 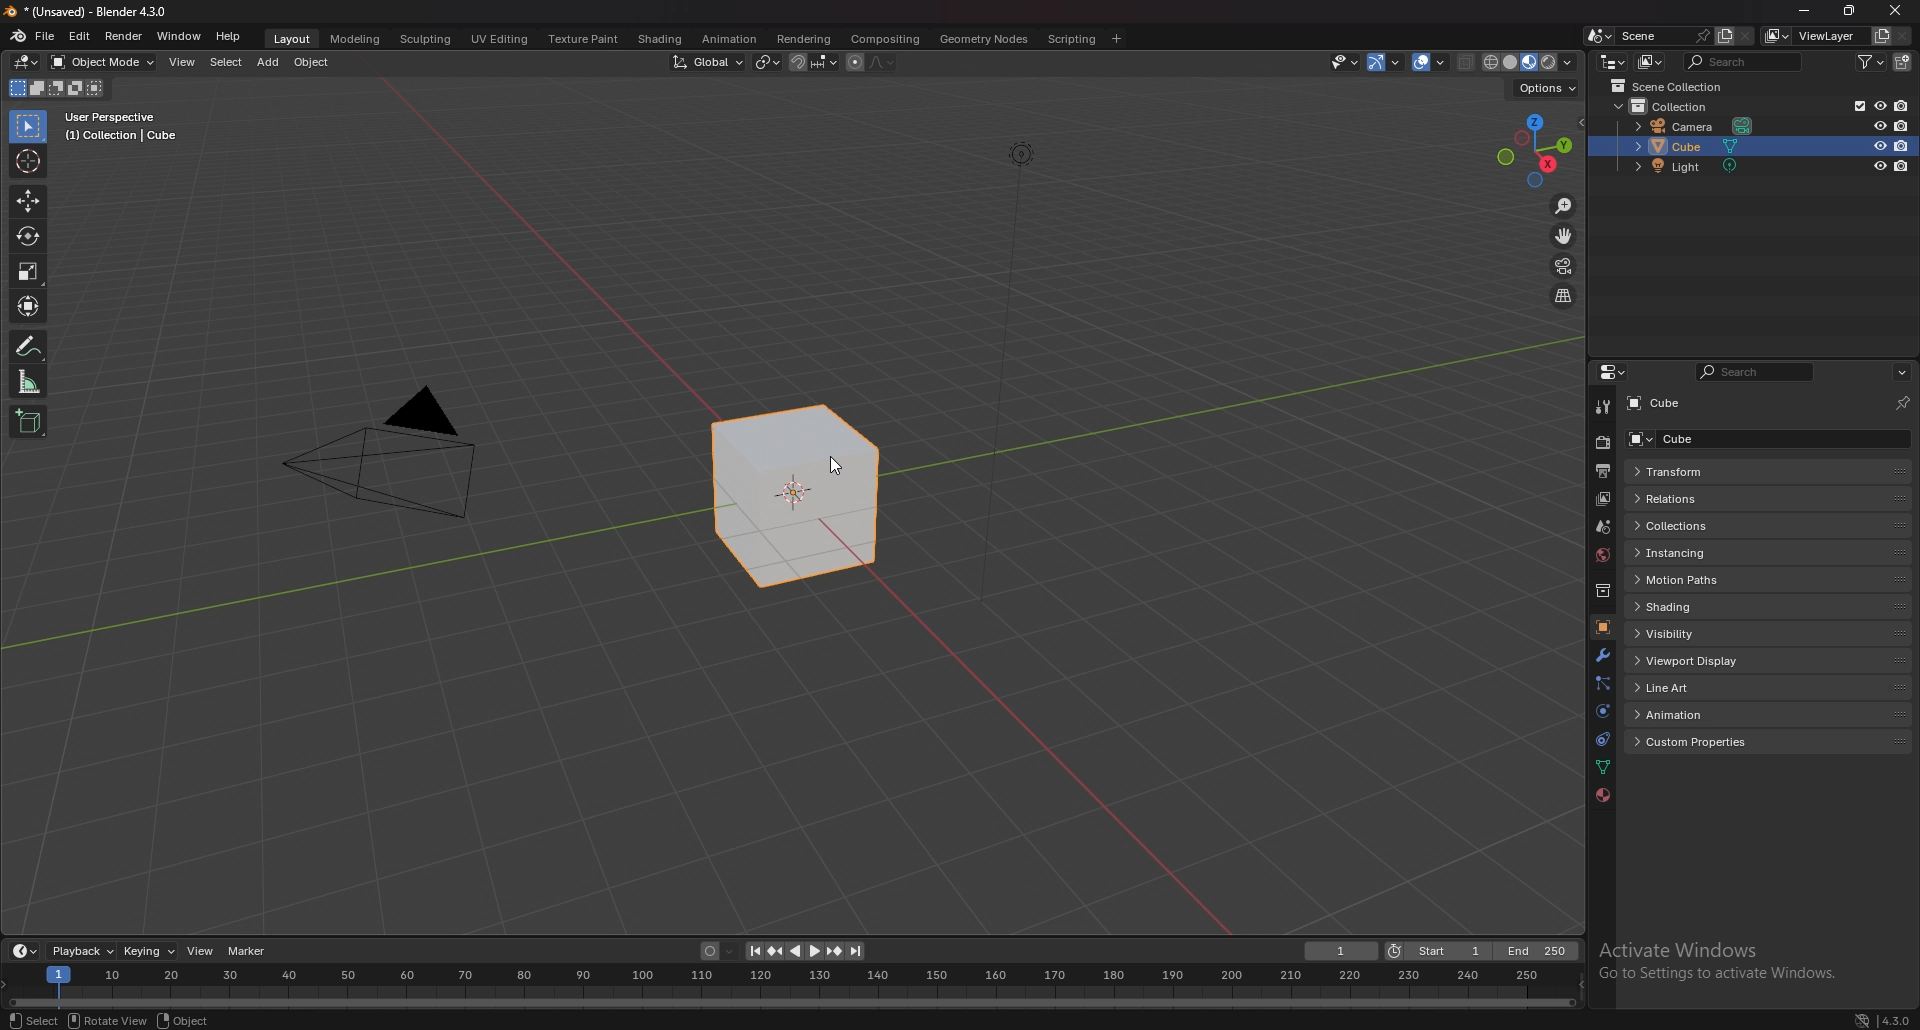 What do you see at coordinates (123, 36) in the screenshot?
I see `render` at bounding box center [123, 36].